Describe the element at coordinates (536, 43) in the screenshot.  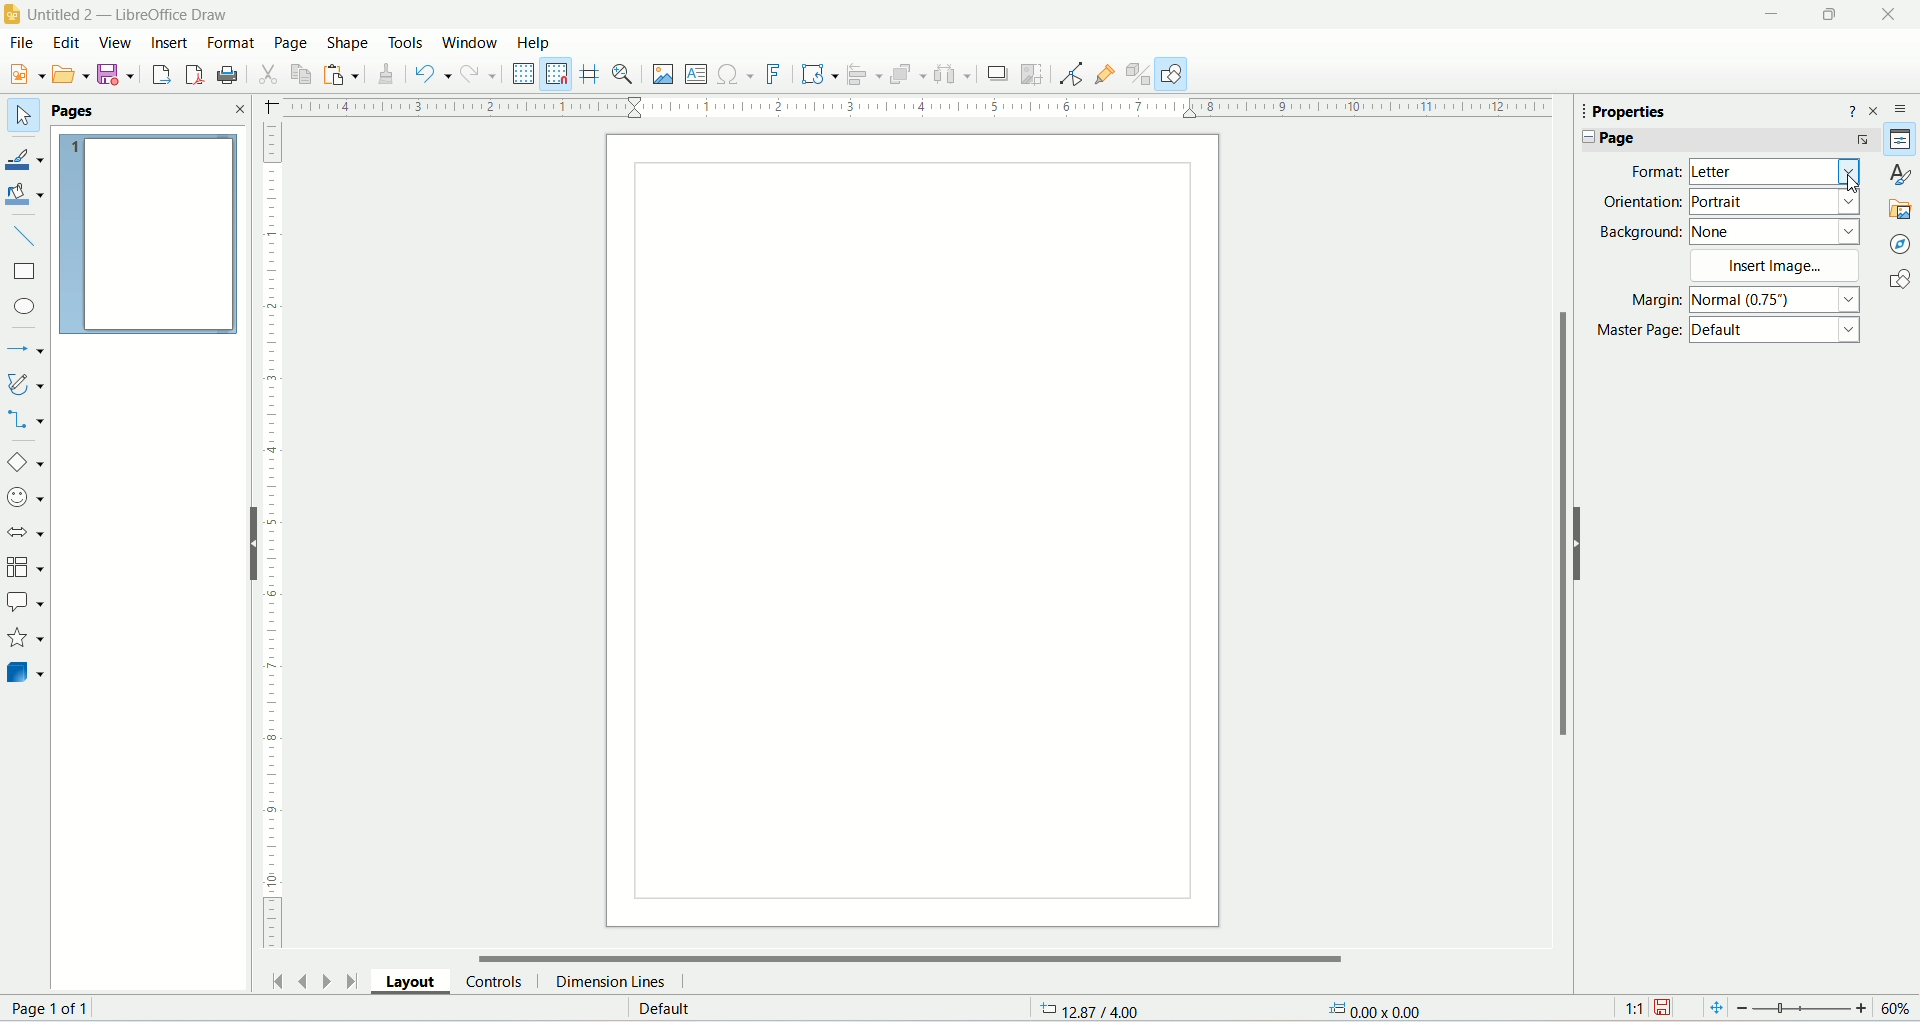
I see `help` at that location.